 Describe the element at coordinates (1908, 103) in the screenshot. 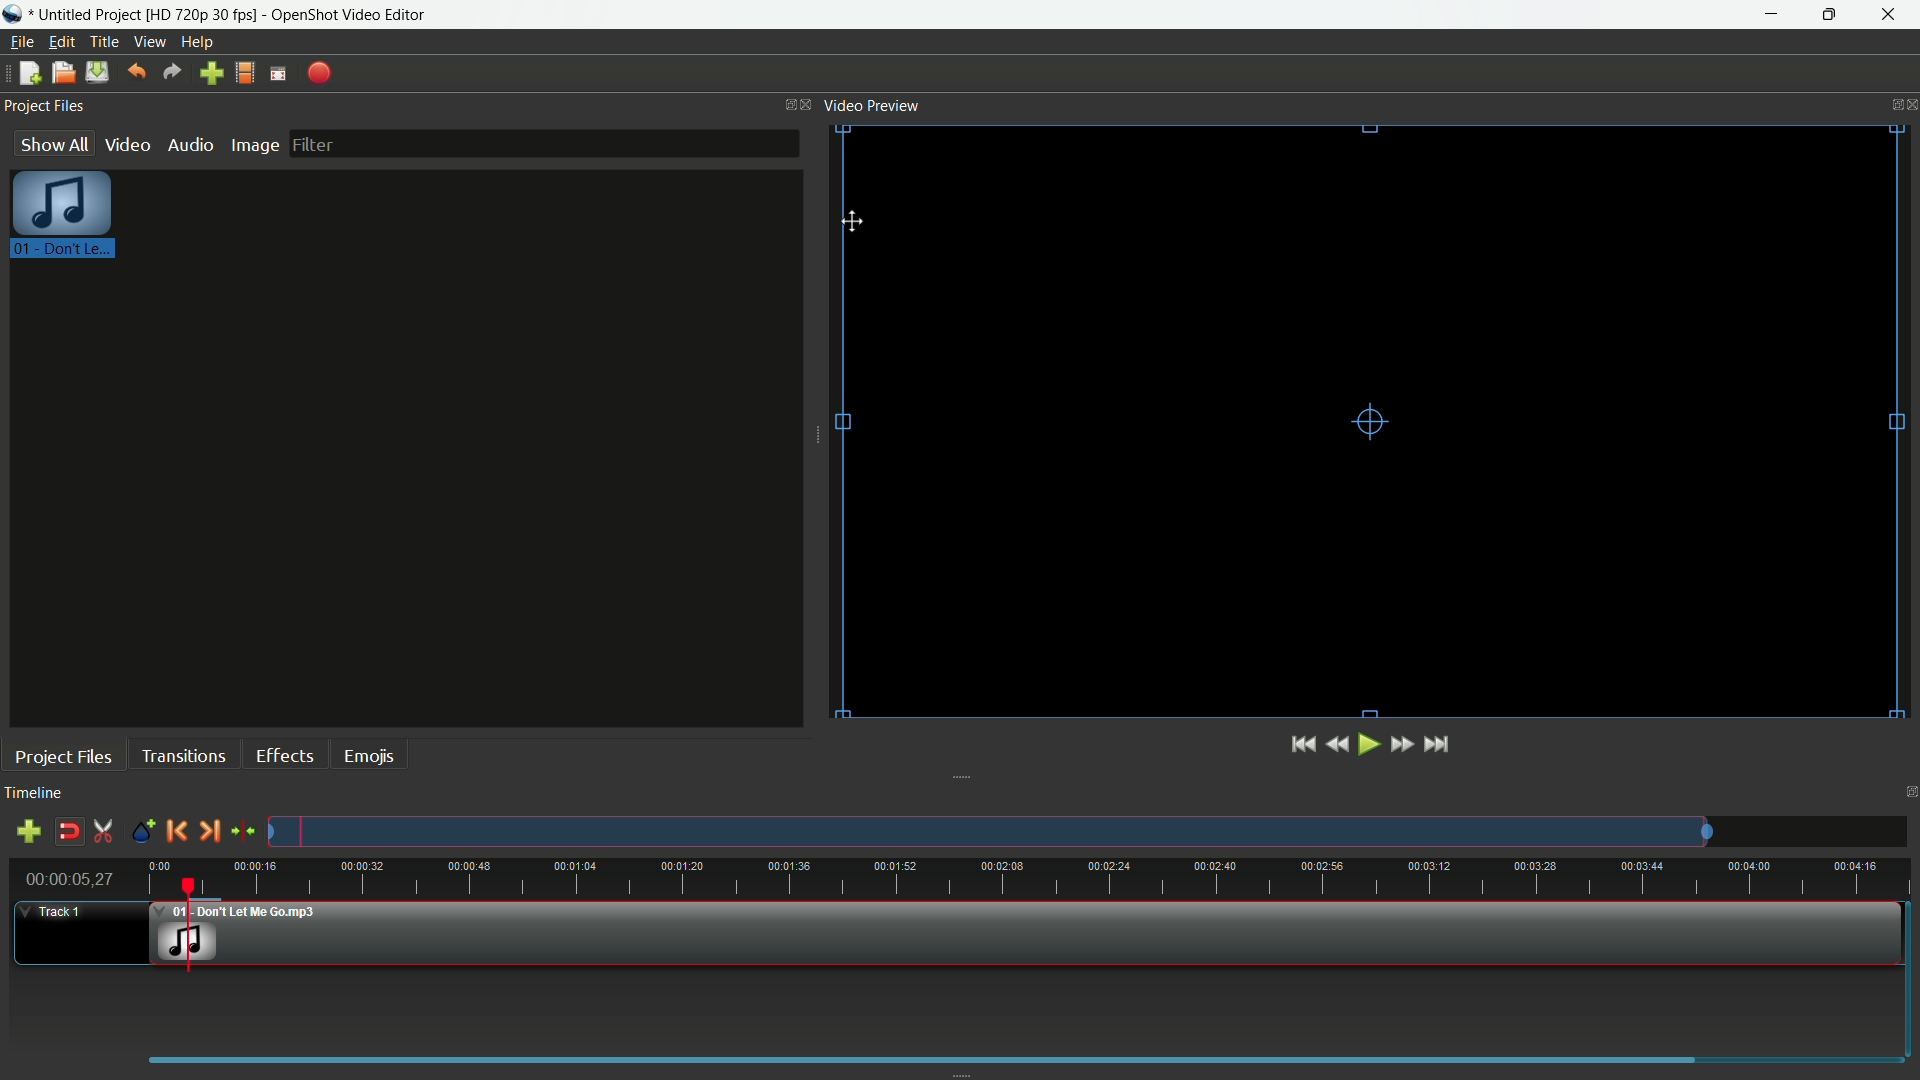

I see `close video preview` at that location.